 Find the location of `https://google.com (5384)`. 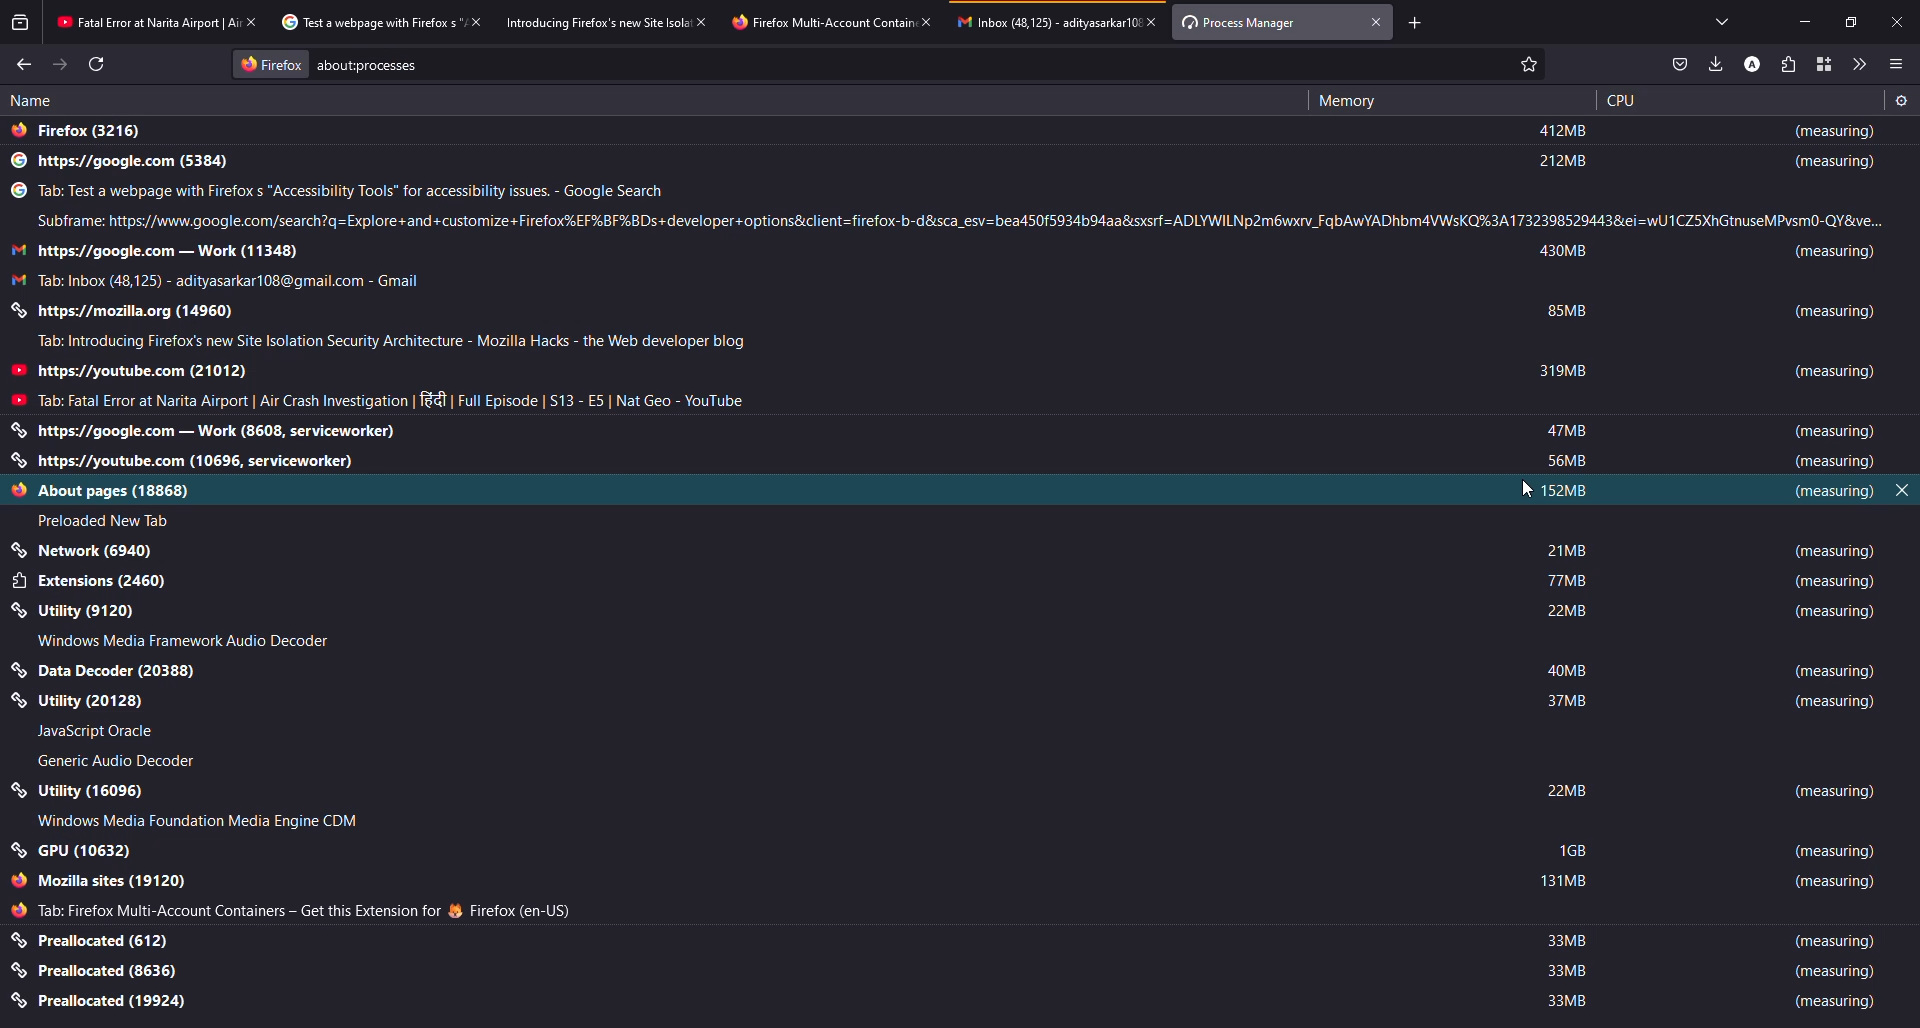

https://google.com (5384) is located at coordinates (124, 161).